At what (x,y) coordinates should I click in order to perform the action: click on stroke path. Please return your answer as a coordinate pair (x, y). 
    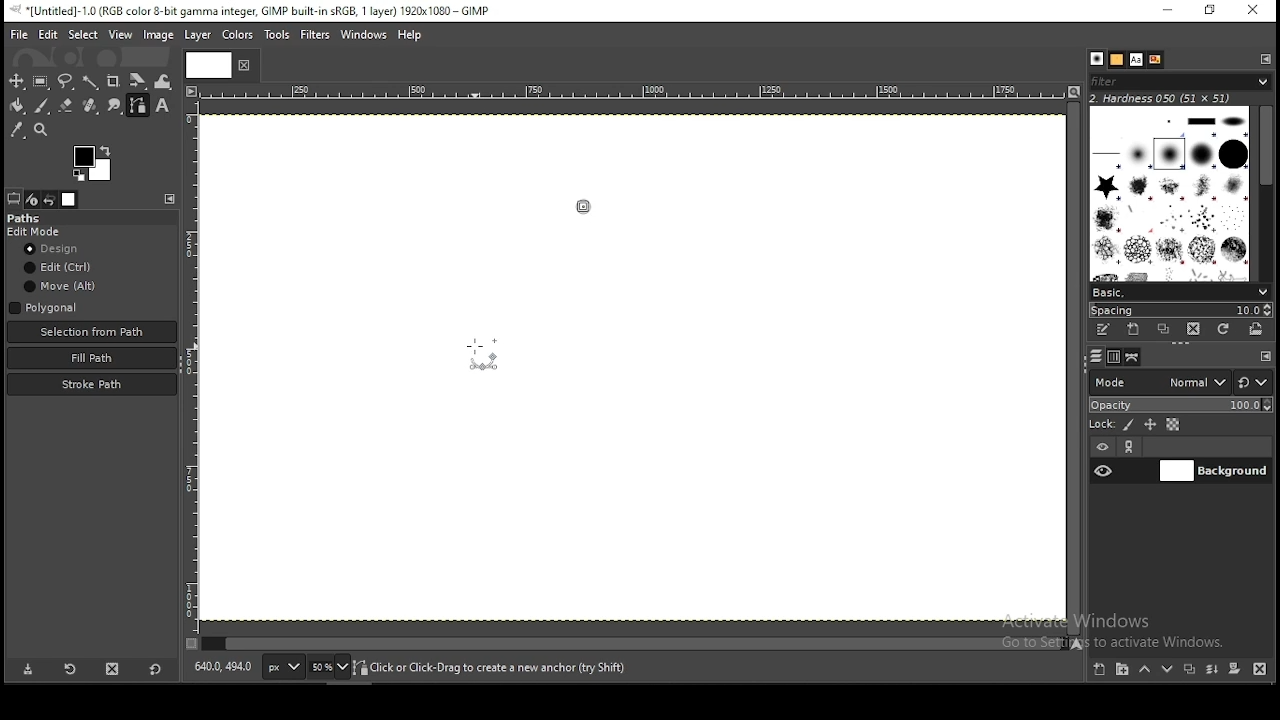
    Looking at the image, I should click on (92, 384).